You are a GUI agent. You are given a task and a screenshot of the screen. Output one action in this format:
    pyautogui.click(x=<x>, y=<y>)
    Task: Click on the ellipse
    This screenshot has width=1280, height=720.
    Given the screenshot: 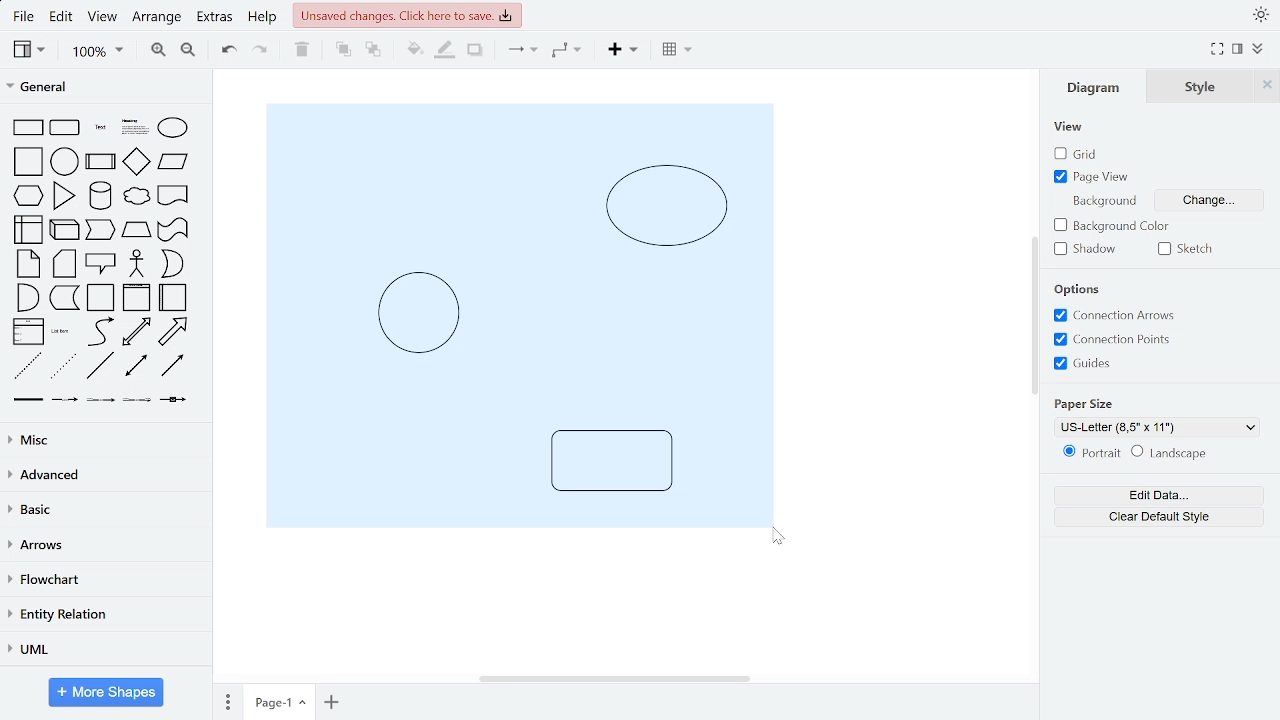 What is the action you would take?
    pyautogui.click(x=172, y=128)
    